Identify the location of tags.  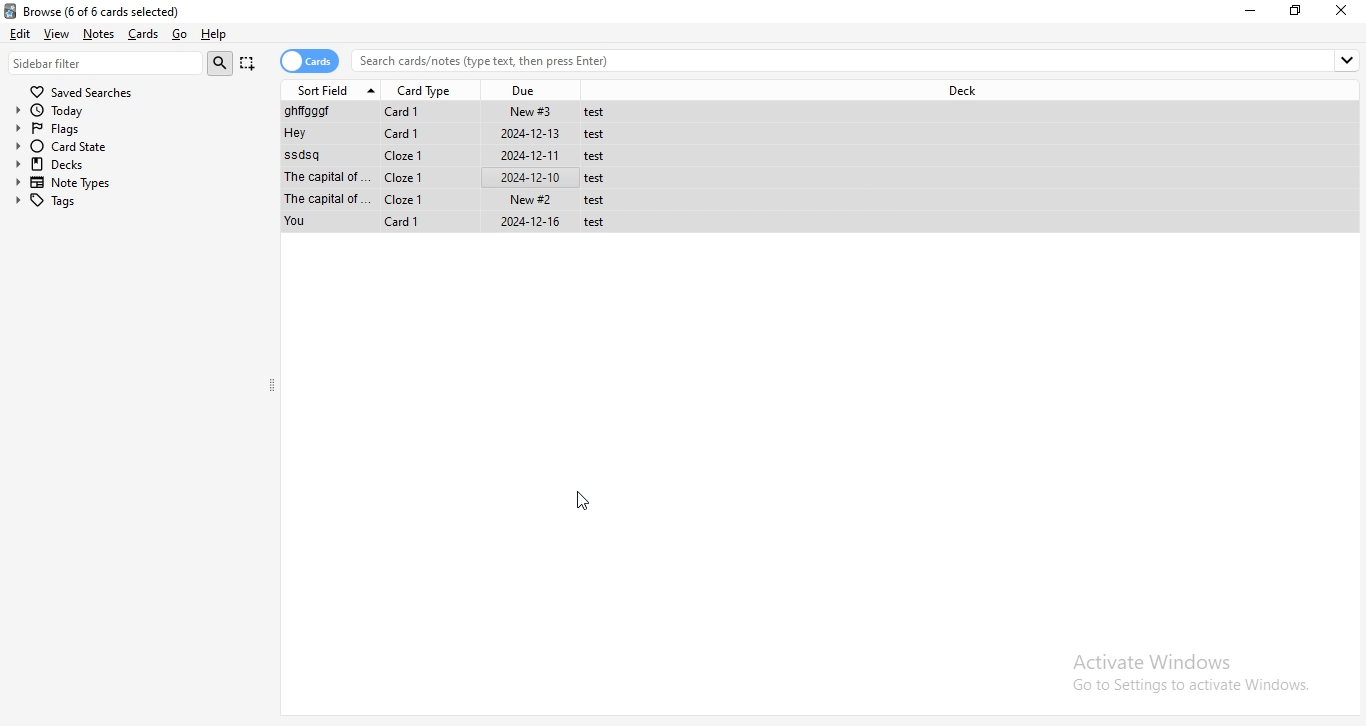
(135, 202).